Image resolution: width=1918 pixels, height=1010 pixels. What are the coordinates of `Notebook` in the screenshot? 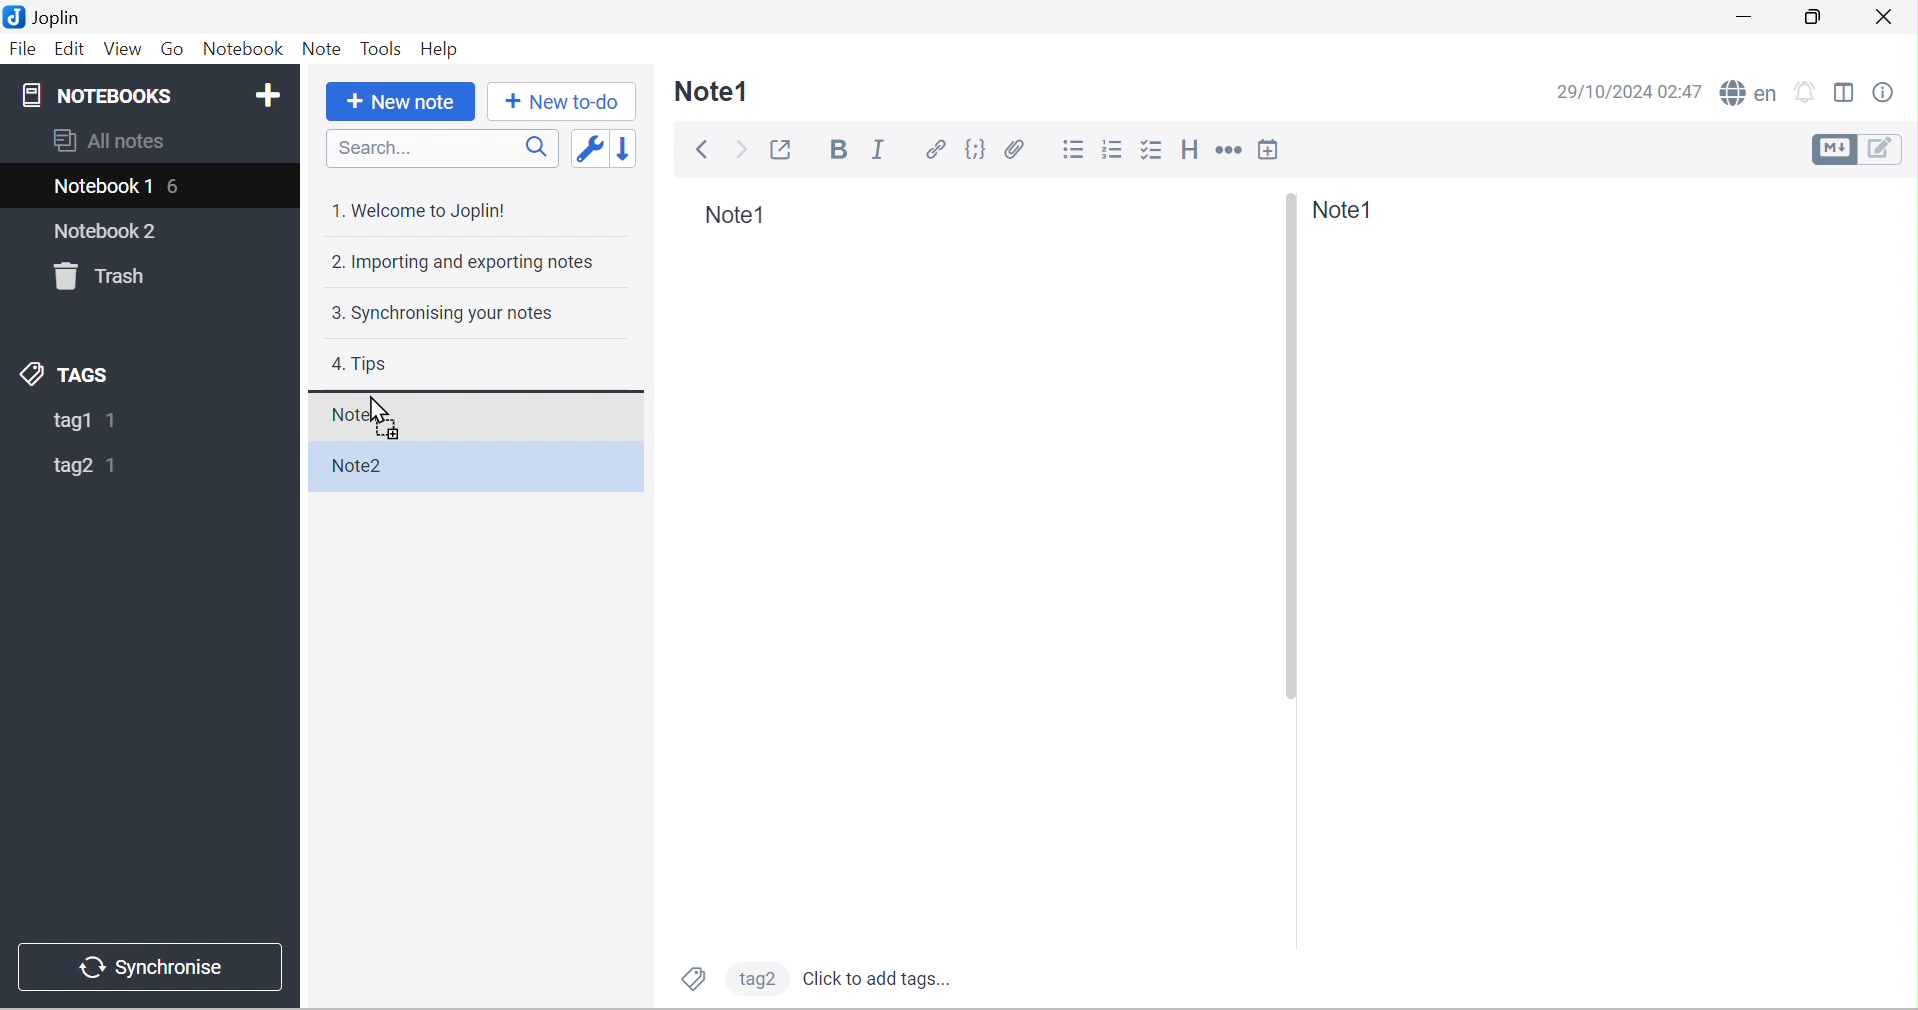 It's located at (243, 49).